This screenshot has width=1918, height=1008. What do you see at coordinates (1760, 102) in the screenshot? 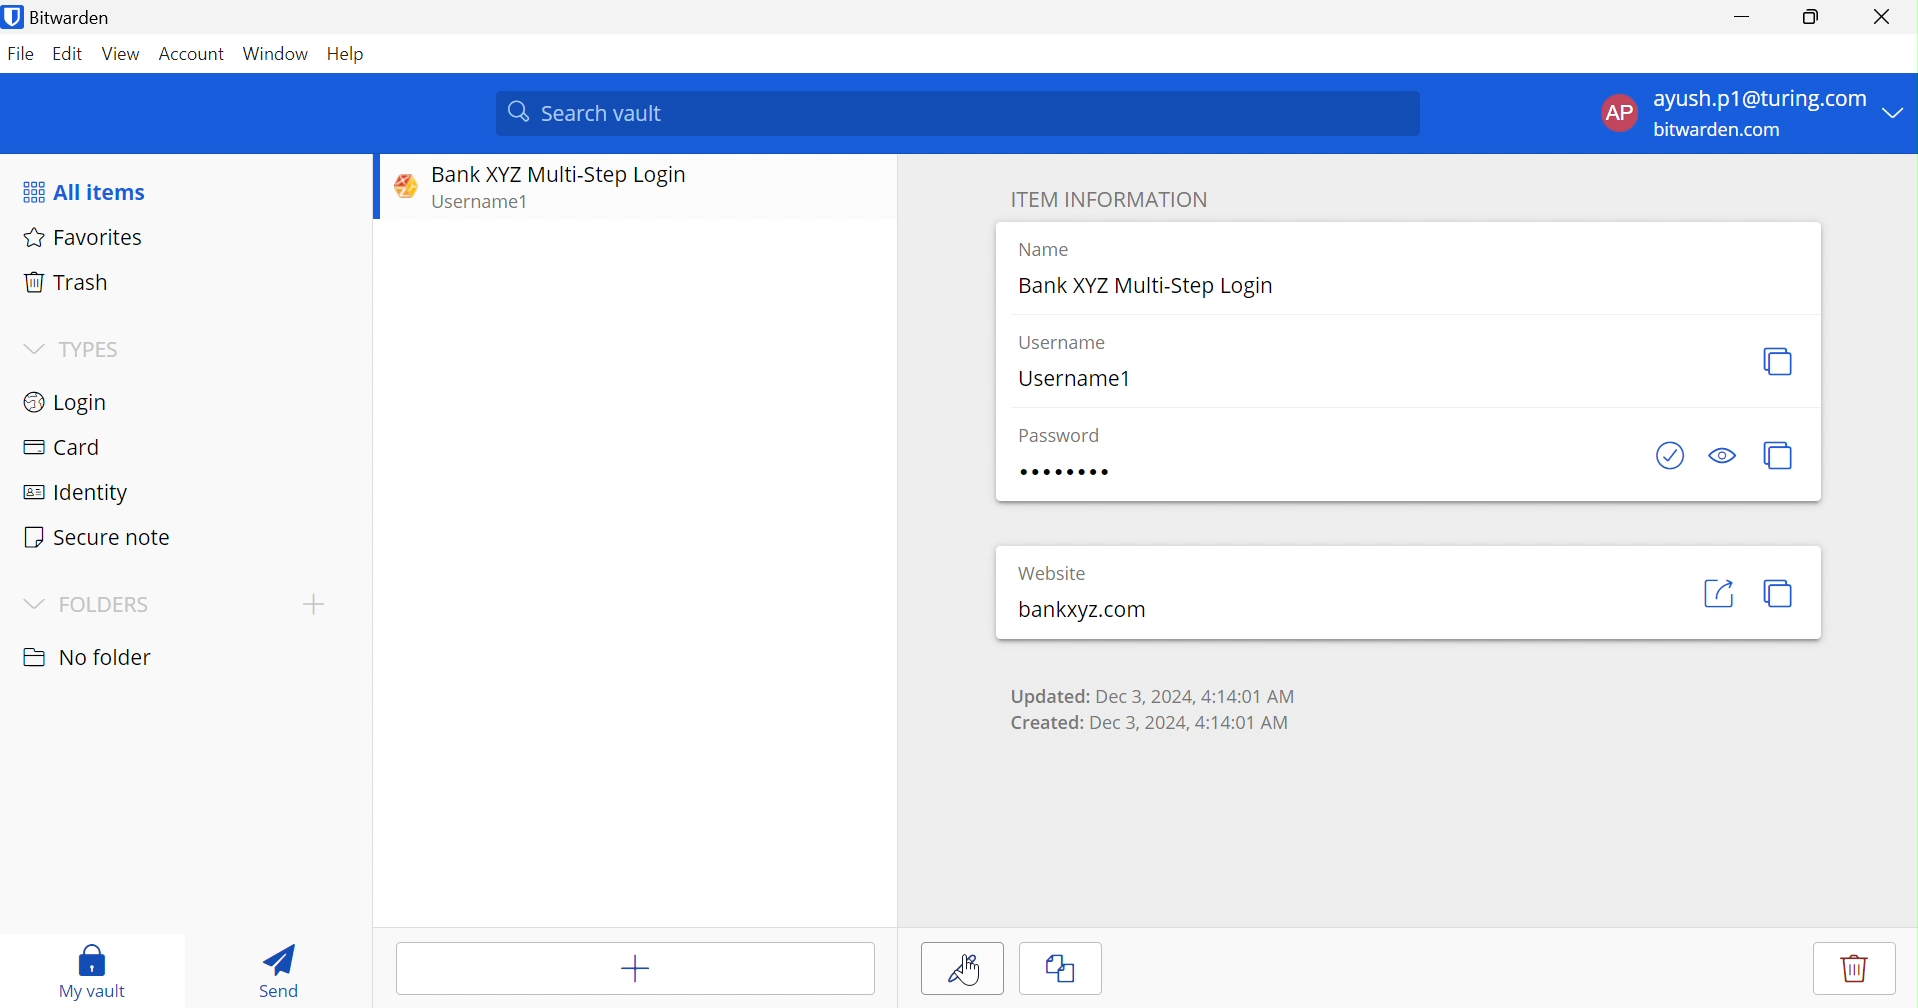
I see `ayush.p1@turing.com` at bounding box center [1760, 102].